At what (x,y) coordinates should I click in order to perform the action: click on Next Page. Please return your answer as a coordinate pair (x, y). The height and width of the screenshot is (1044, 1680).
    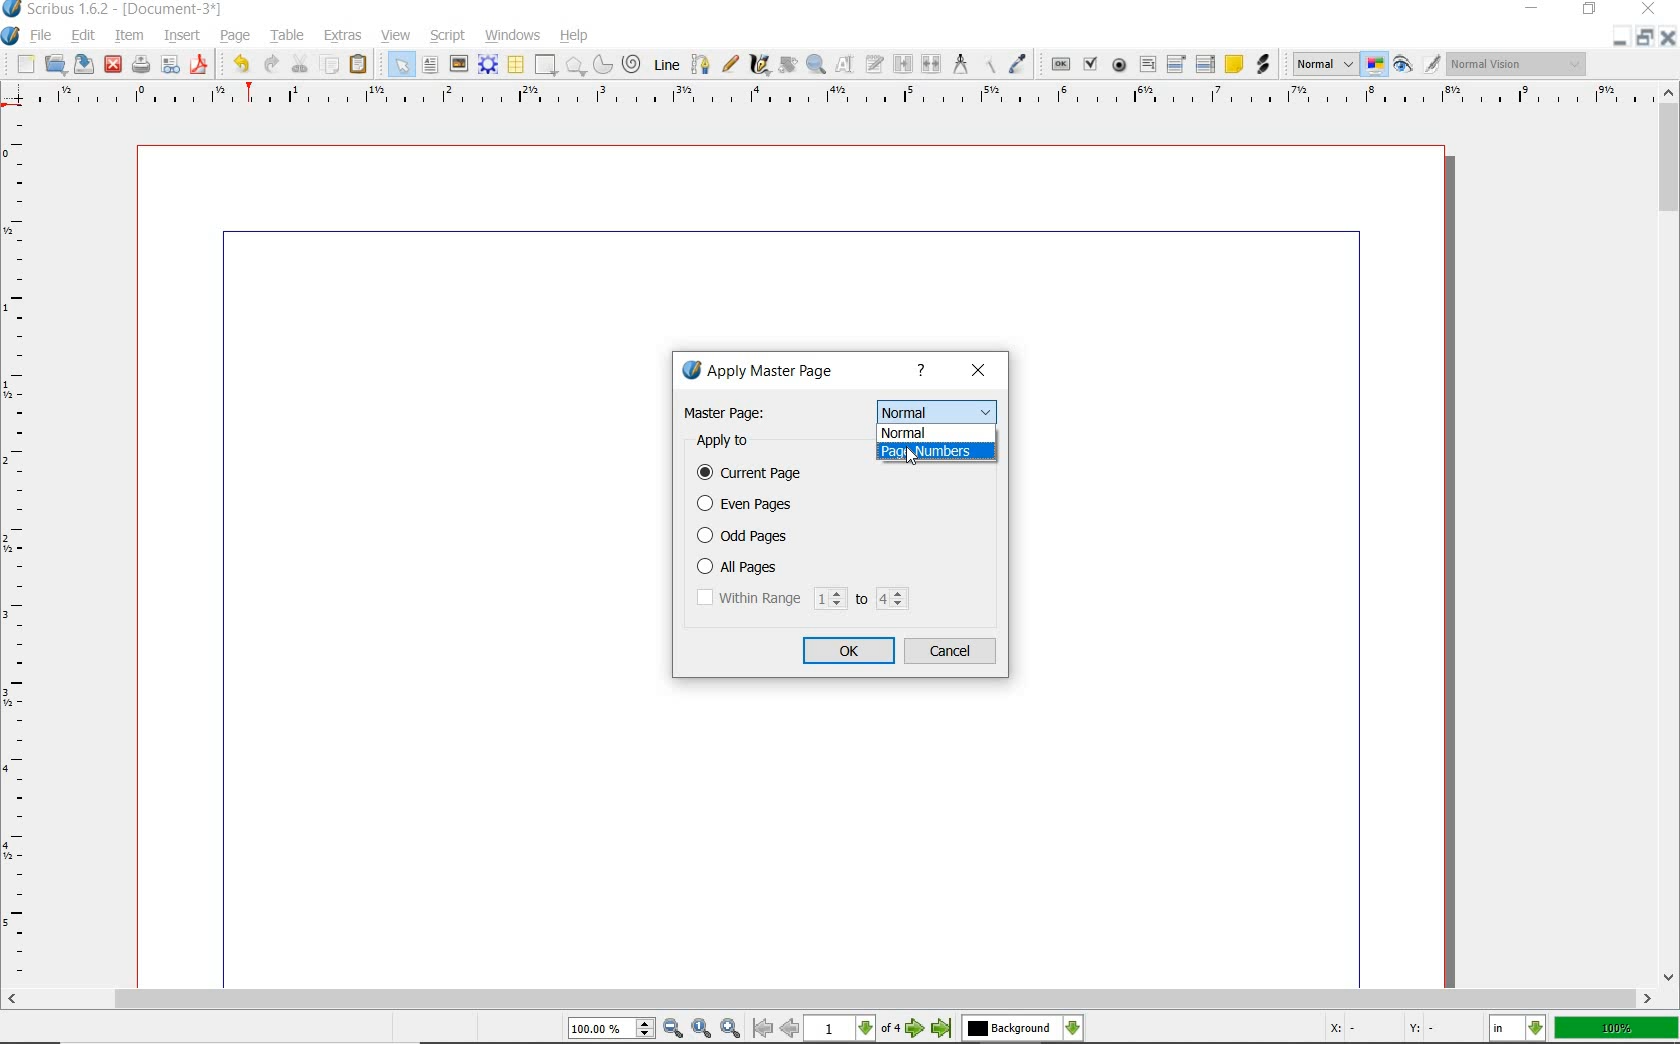
    Looking at the image, I should click on (916, 1030).